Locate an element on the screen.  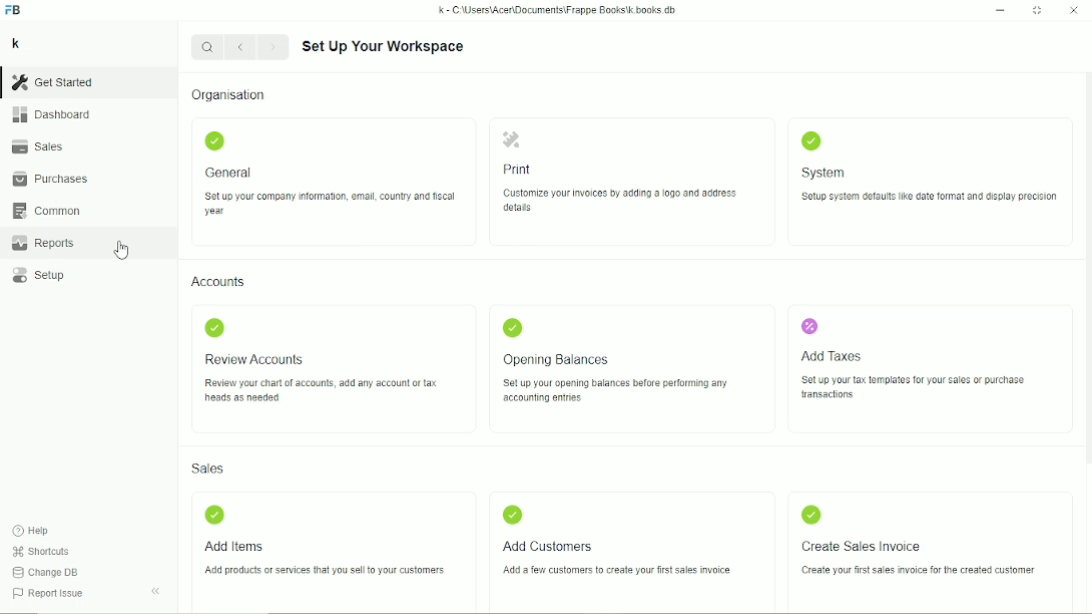
Create sales invoice create your first sales invoice for the created customer. is located at coordinates (912, 539).